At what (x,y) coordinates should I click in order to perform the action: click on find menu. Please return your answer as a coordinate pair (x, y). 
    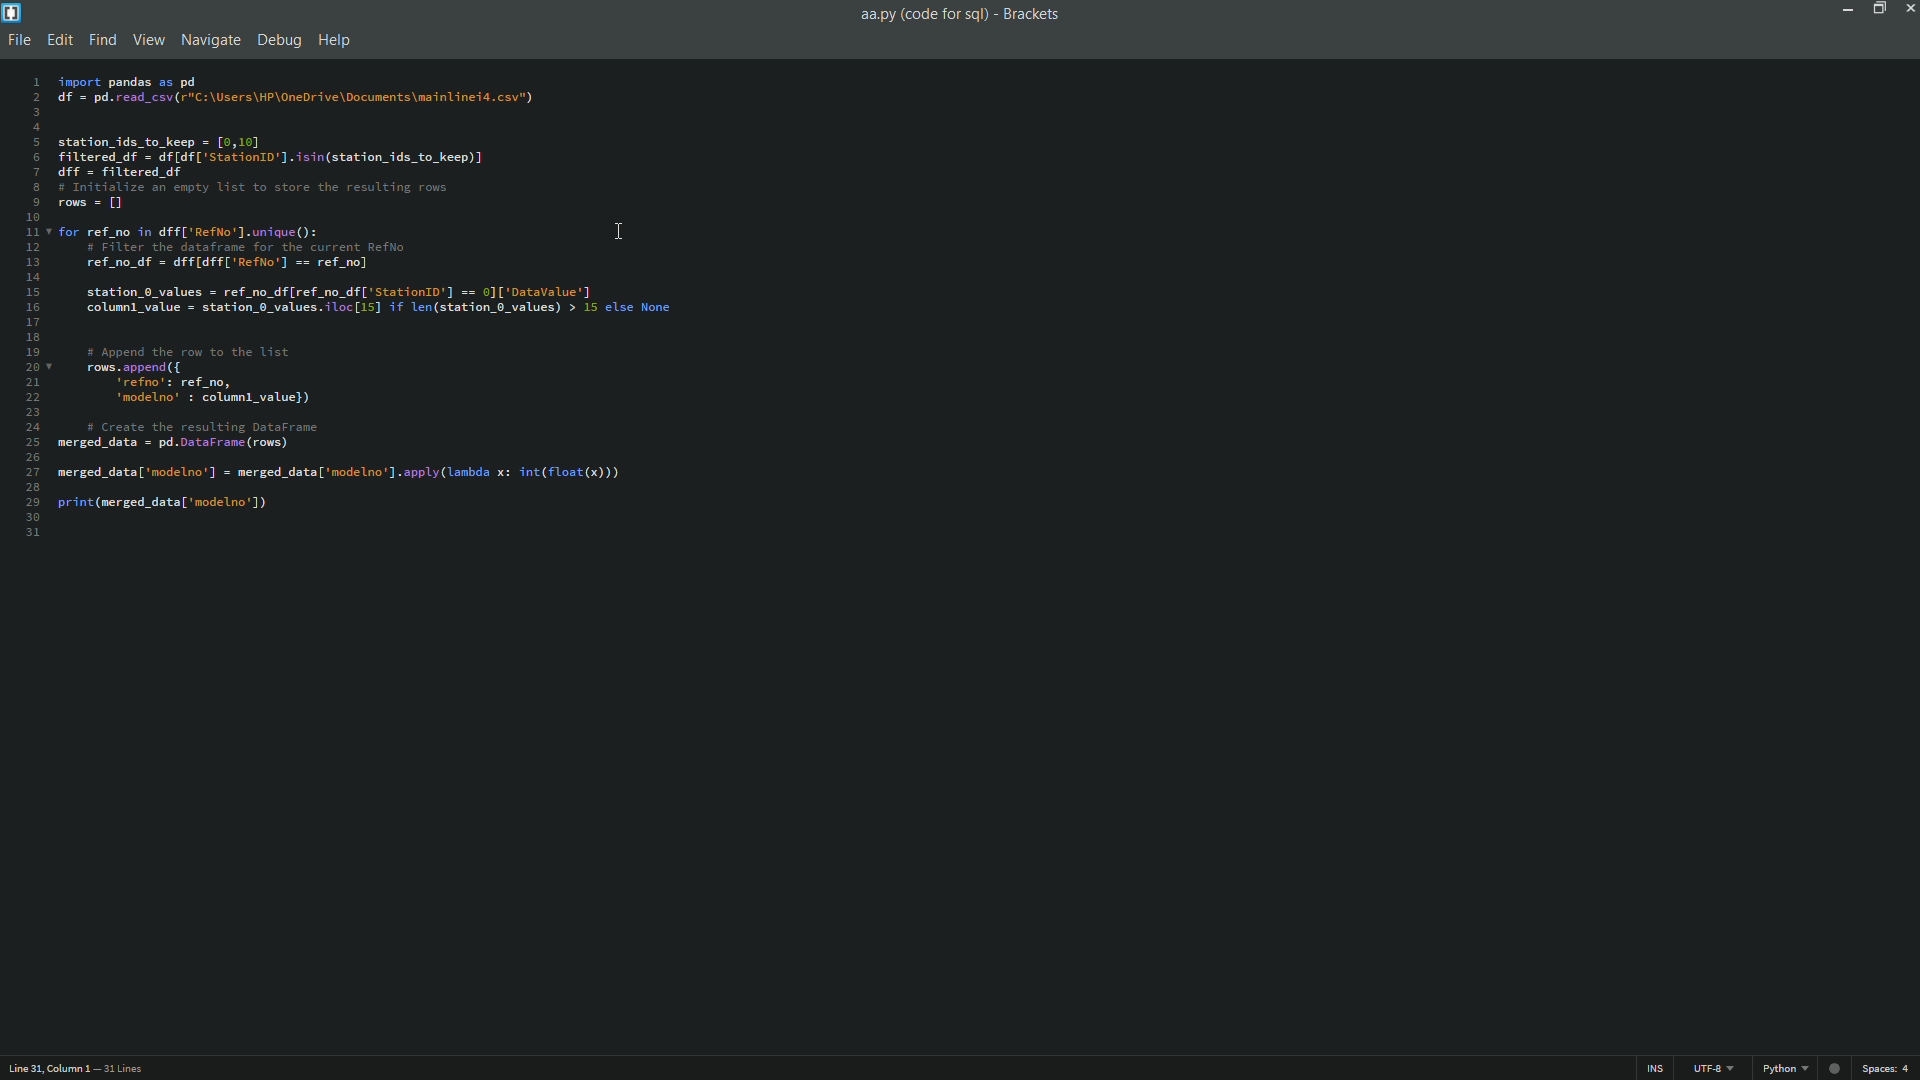
    Looking at the image, I should click on (100, 39).